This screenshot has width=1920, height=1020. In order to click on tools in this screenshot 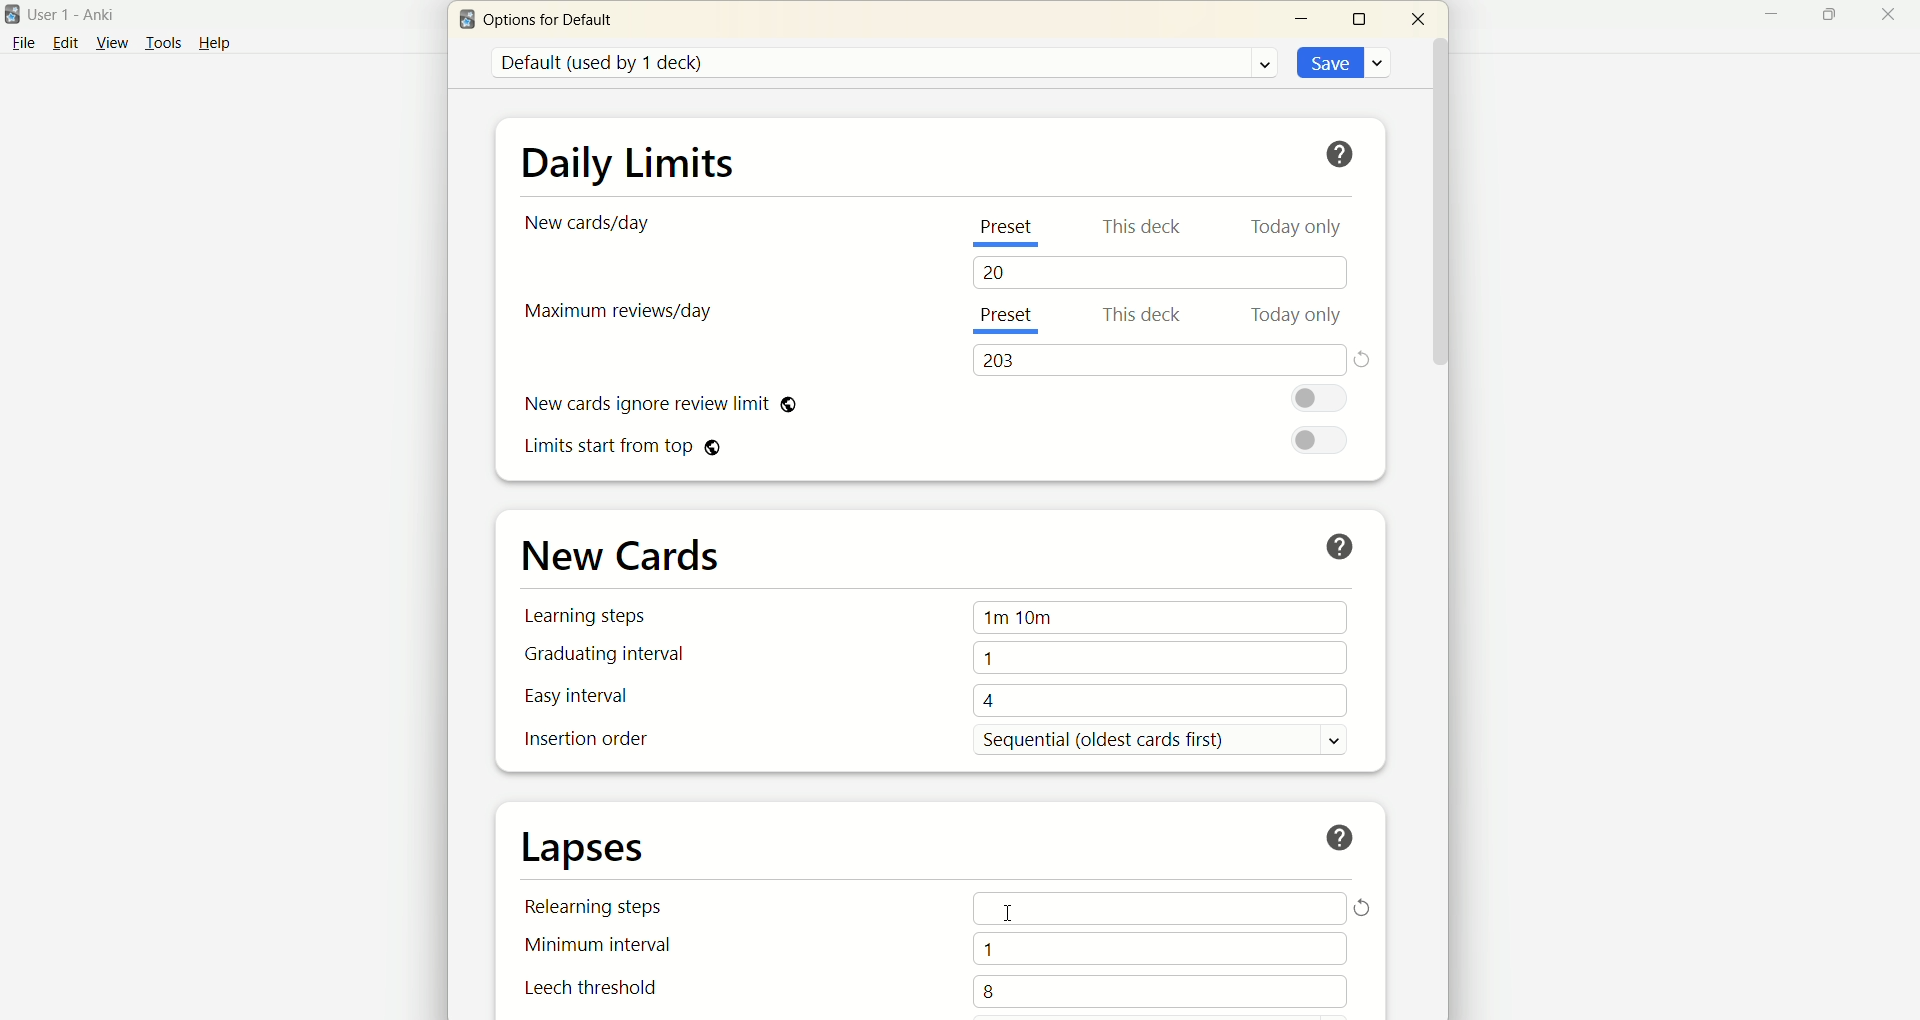, I will do `click(163, 43)`.